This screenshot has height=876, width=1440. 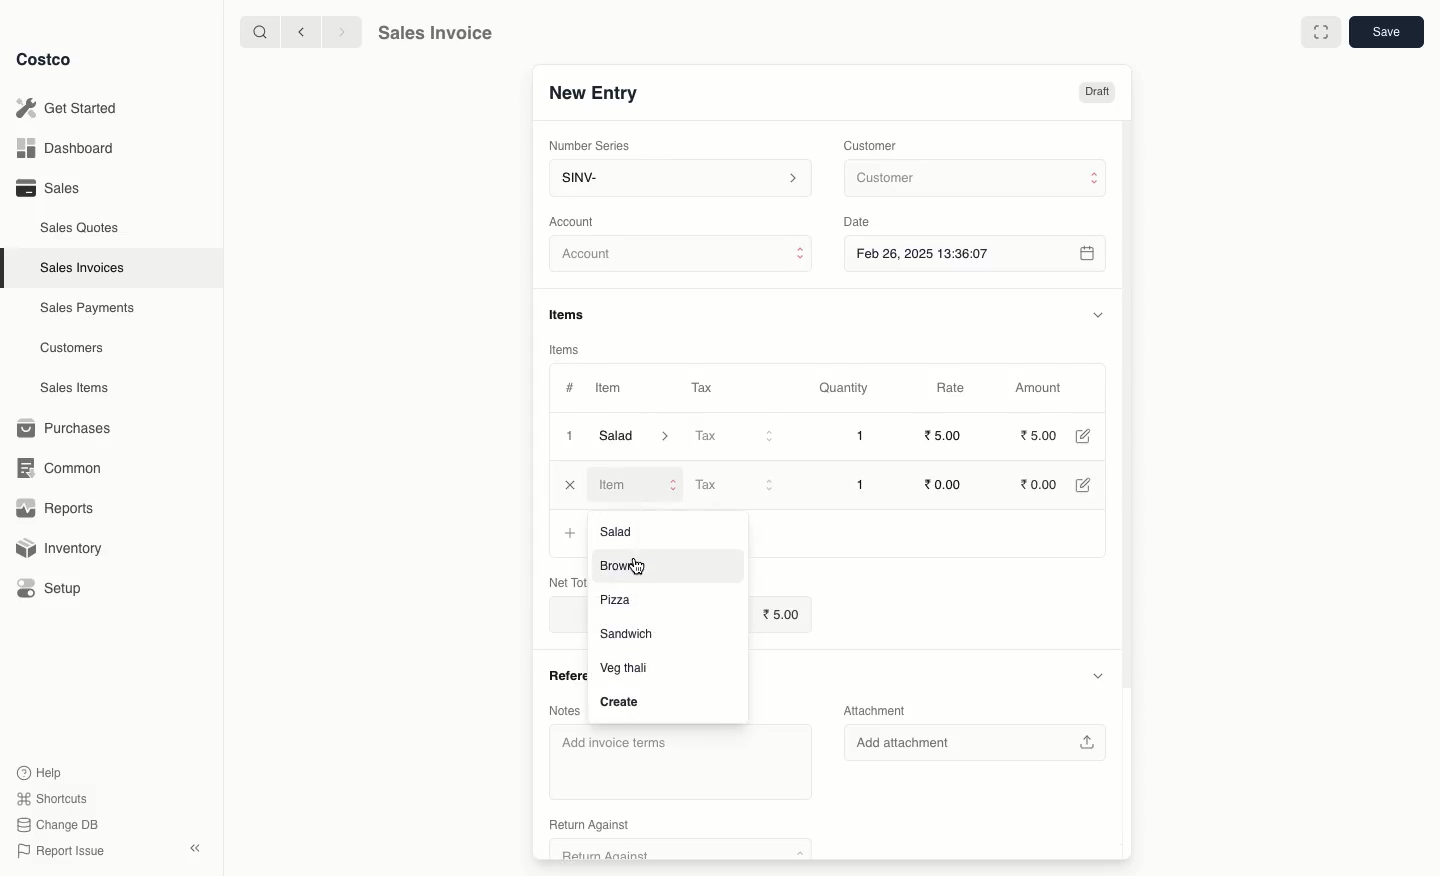 What do you see at coordinates (83, 268) in the screenshot?
I see `Sales Invoices` at bounding box center [83, 268].